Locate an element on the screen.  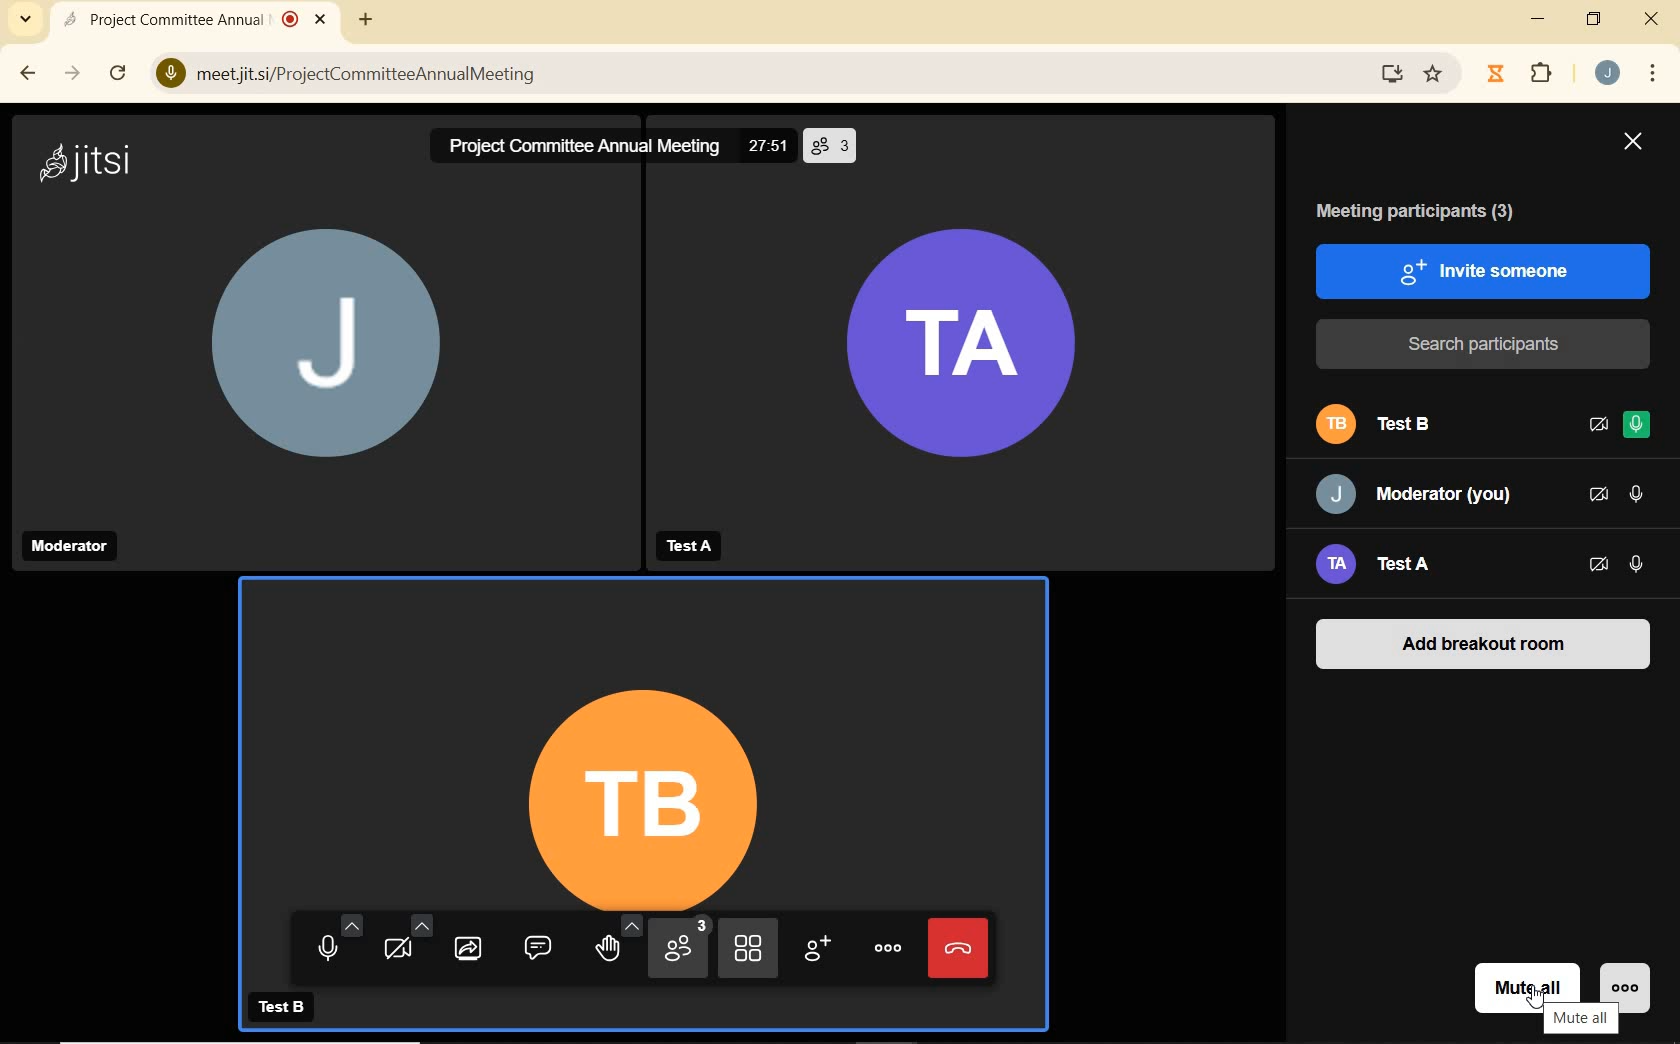
ADD BREAKOUT ROOM is located at coordinates (1482, 648).